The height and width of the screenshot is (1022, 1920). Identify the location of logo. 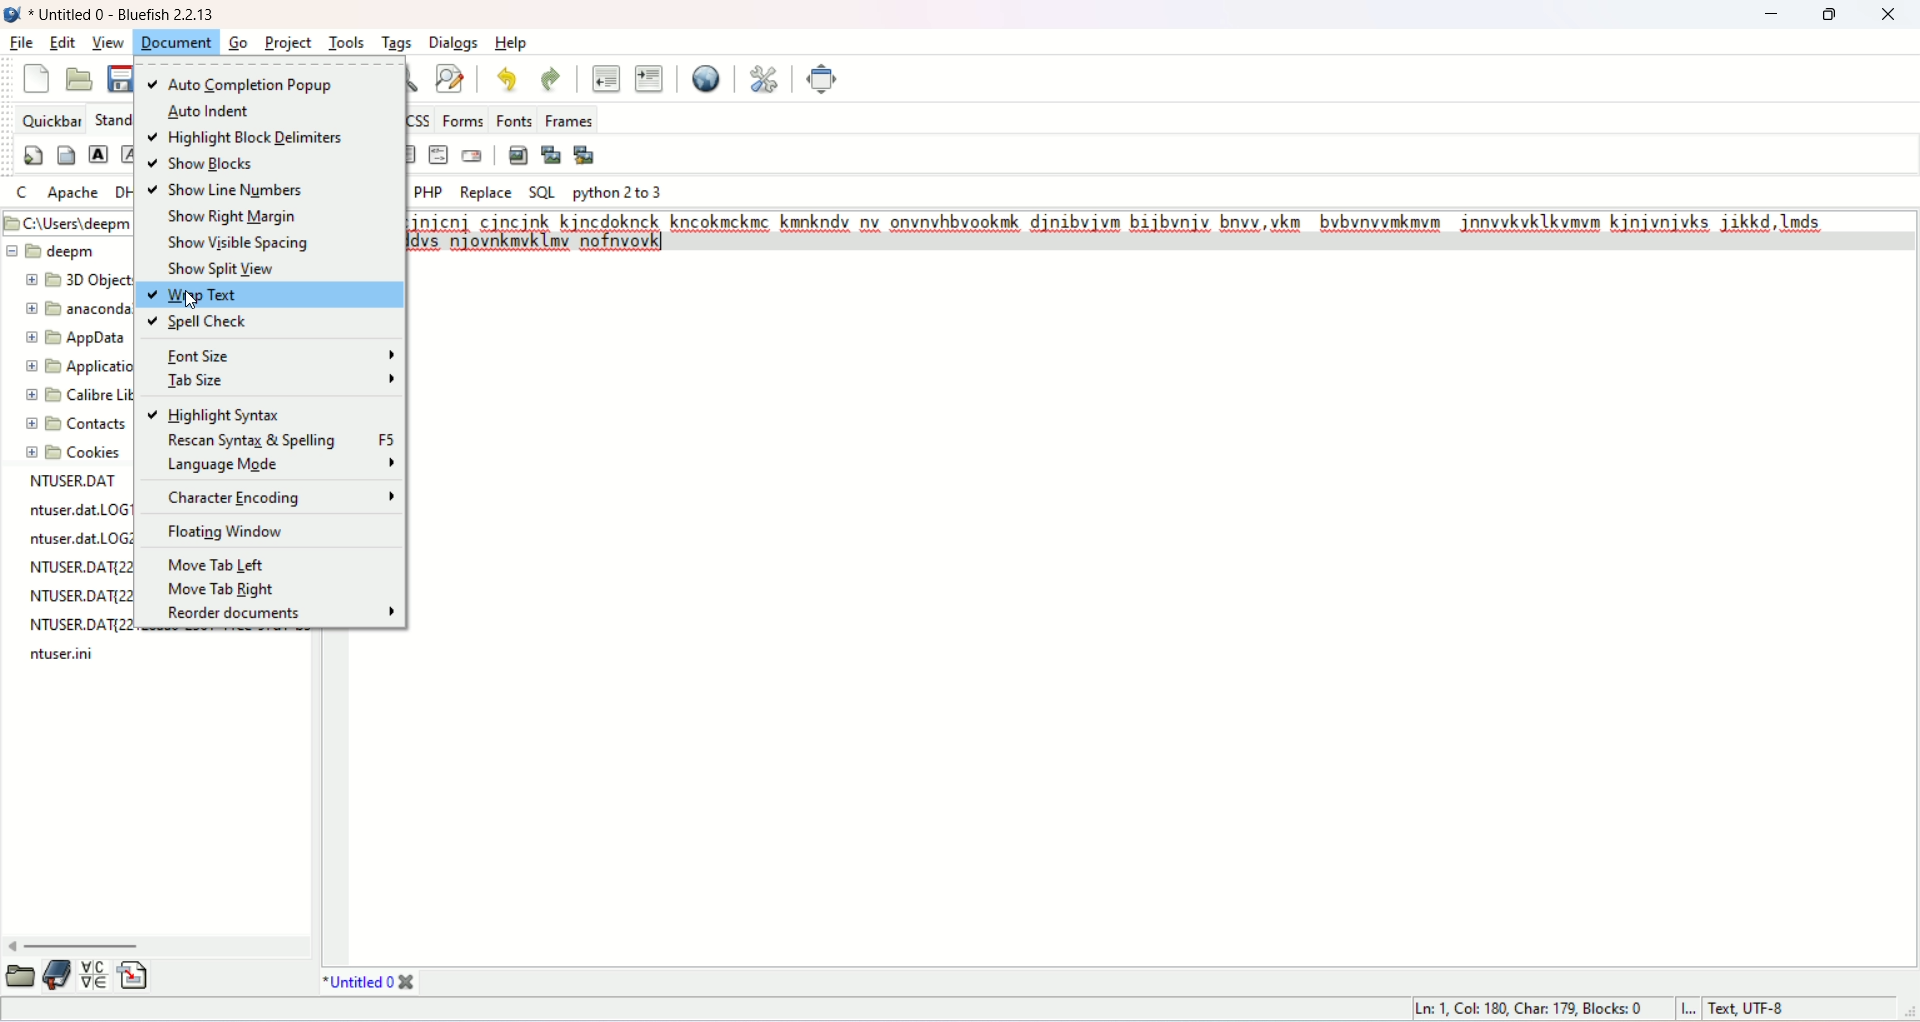
(12, 15).